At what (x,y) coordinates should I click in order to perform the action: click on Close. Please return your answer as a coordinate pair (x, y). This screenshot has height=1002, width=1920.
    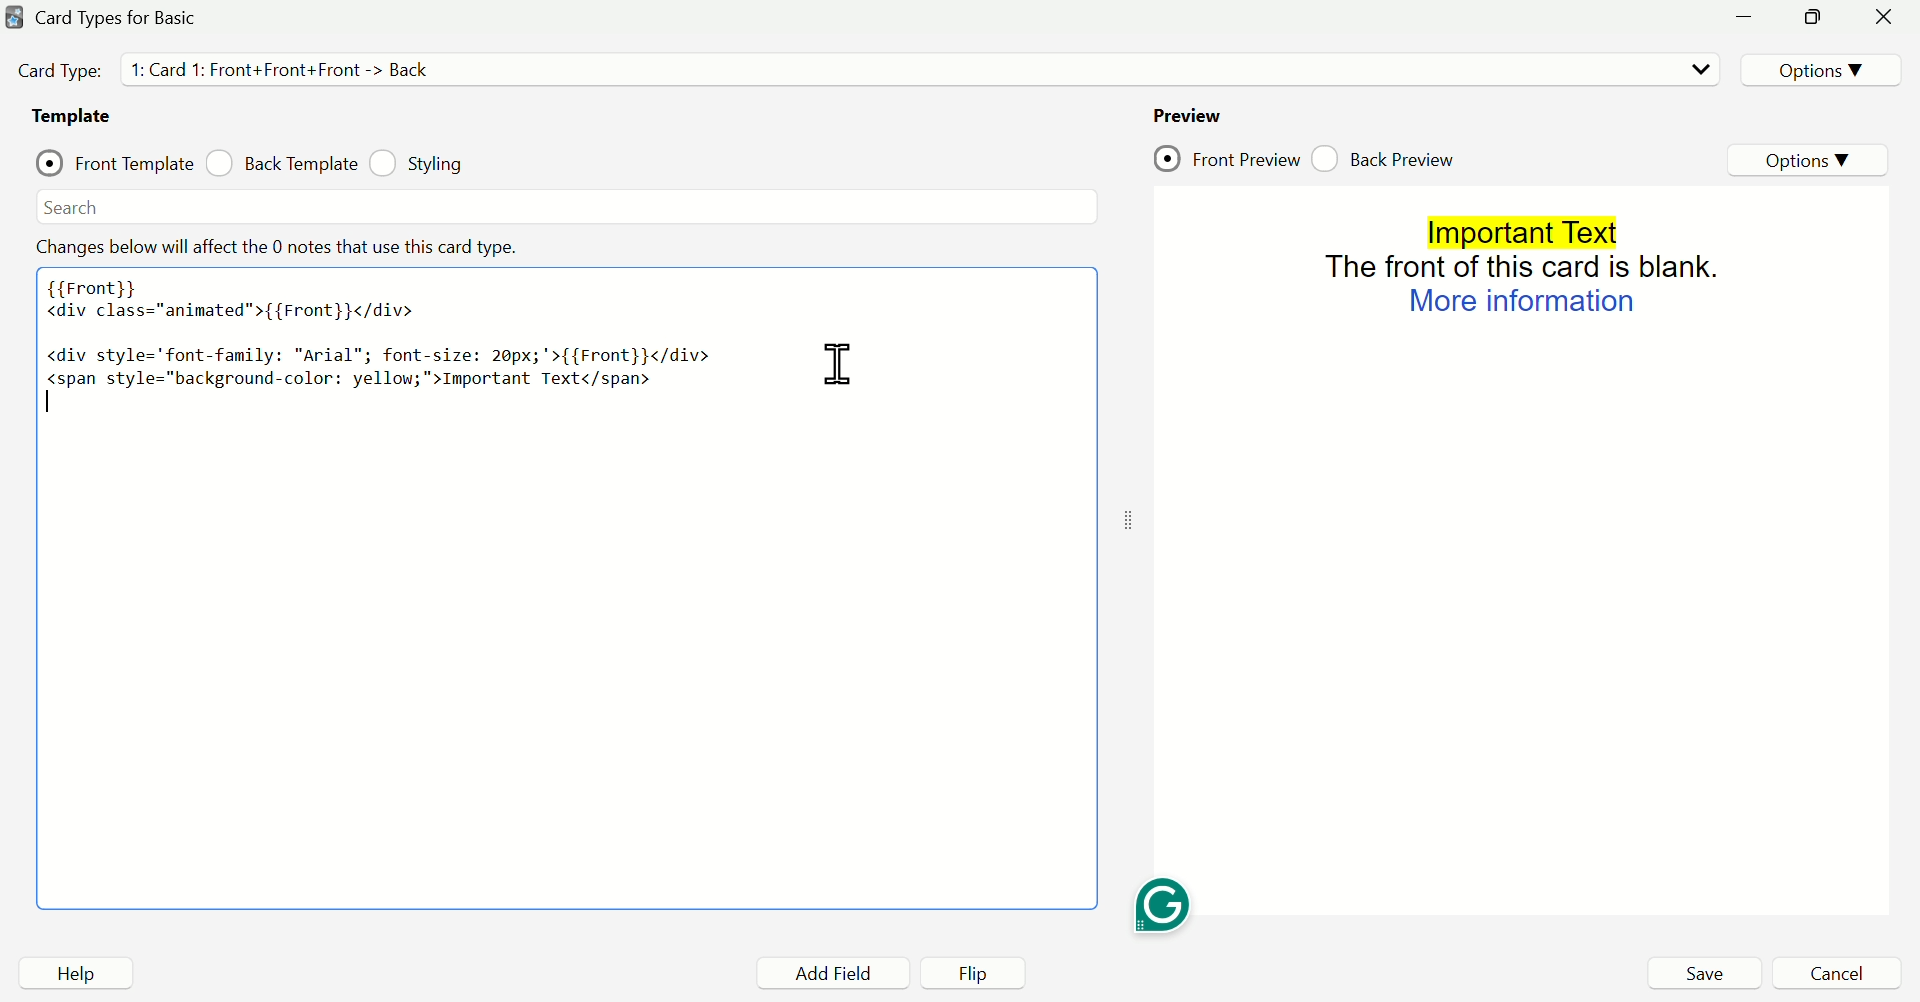
    Looking at the image, I should click on (1884, 18).